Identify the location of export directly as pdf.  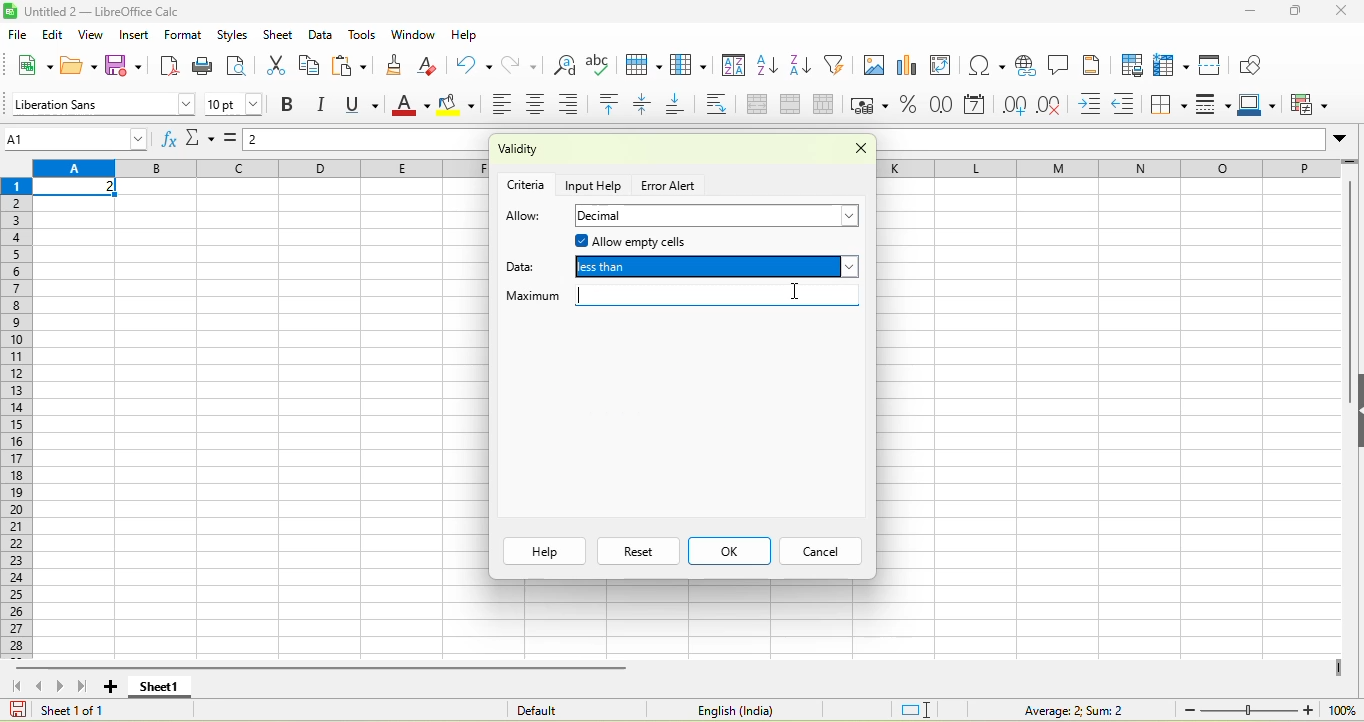
(174, 66).